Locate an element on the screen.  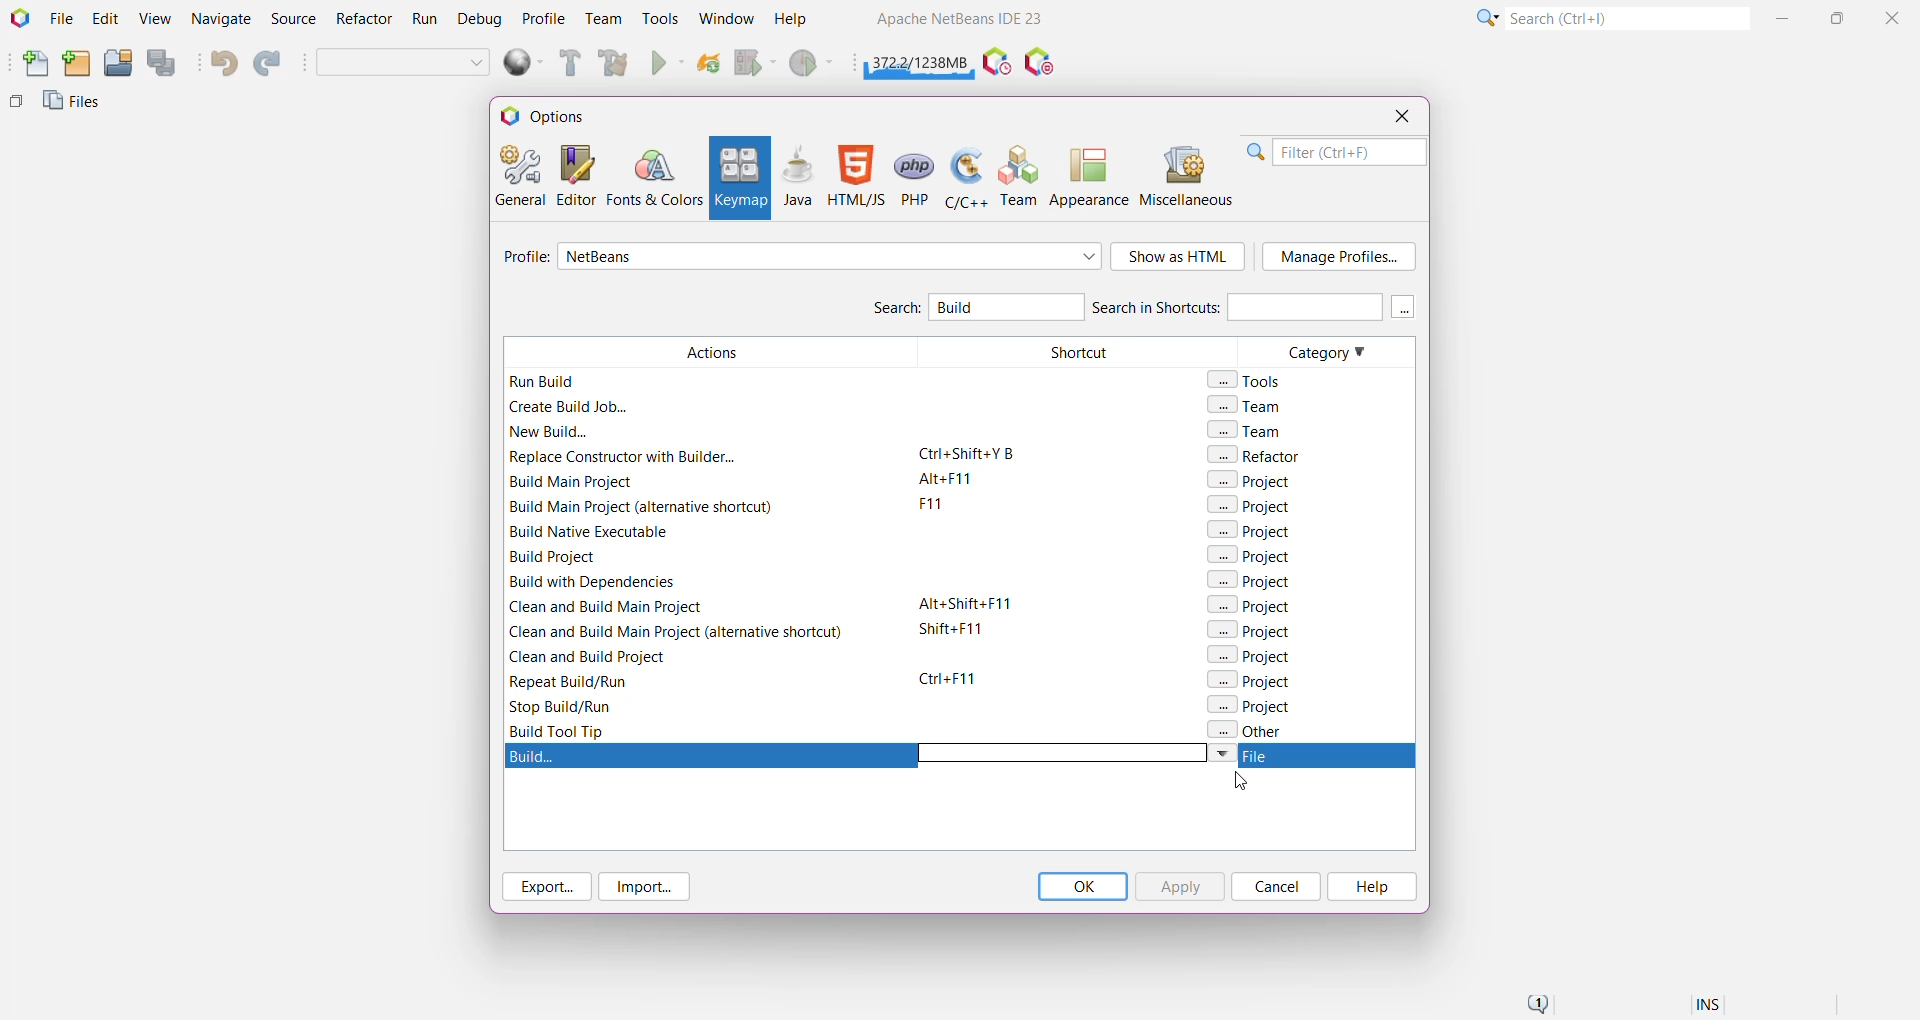
Team is located at coordinates (602, 19).